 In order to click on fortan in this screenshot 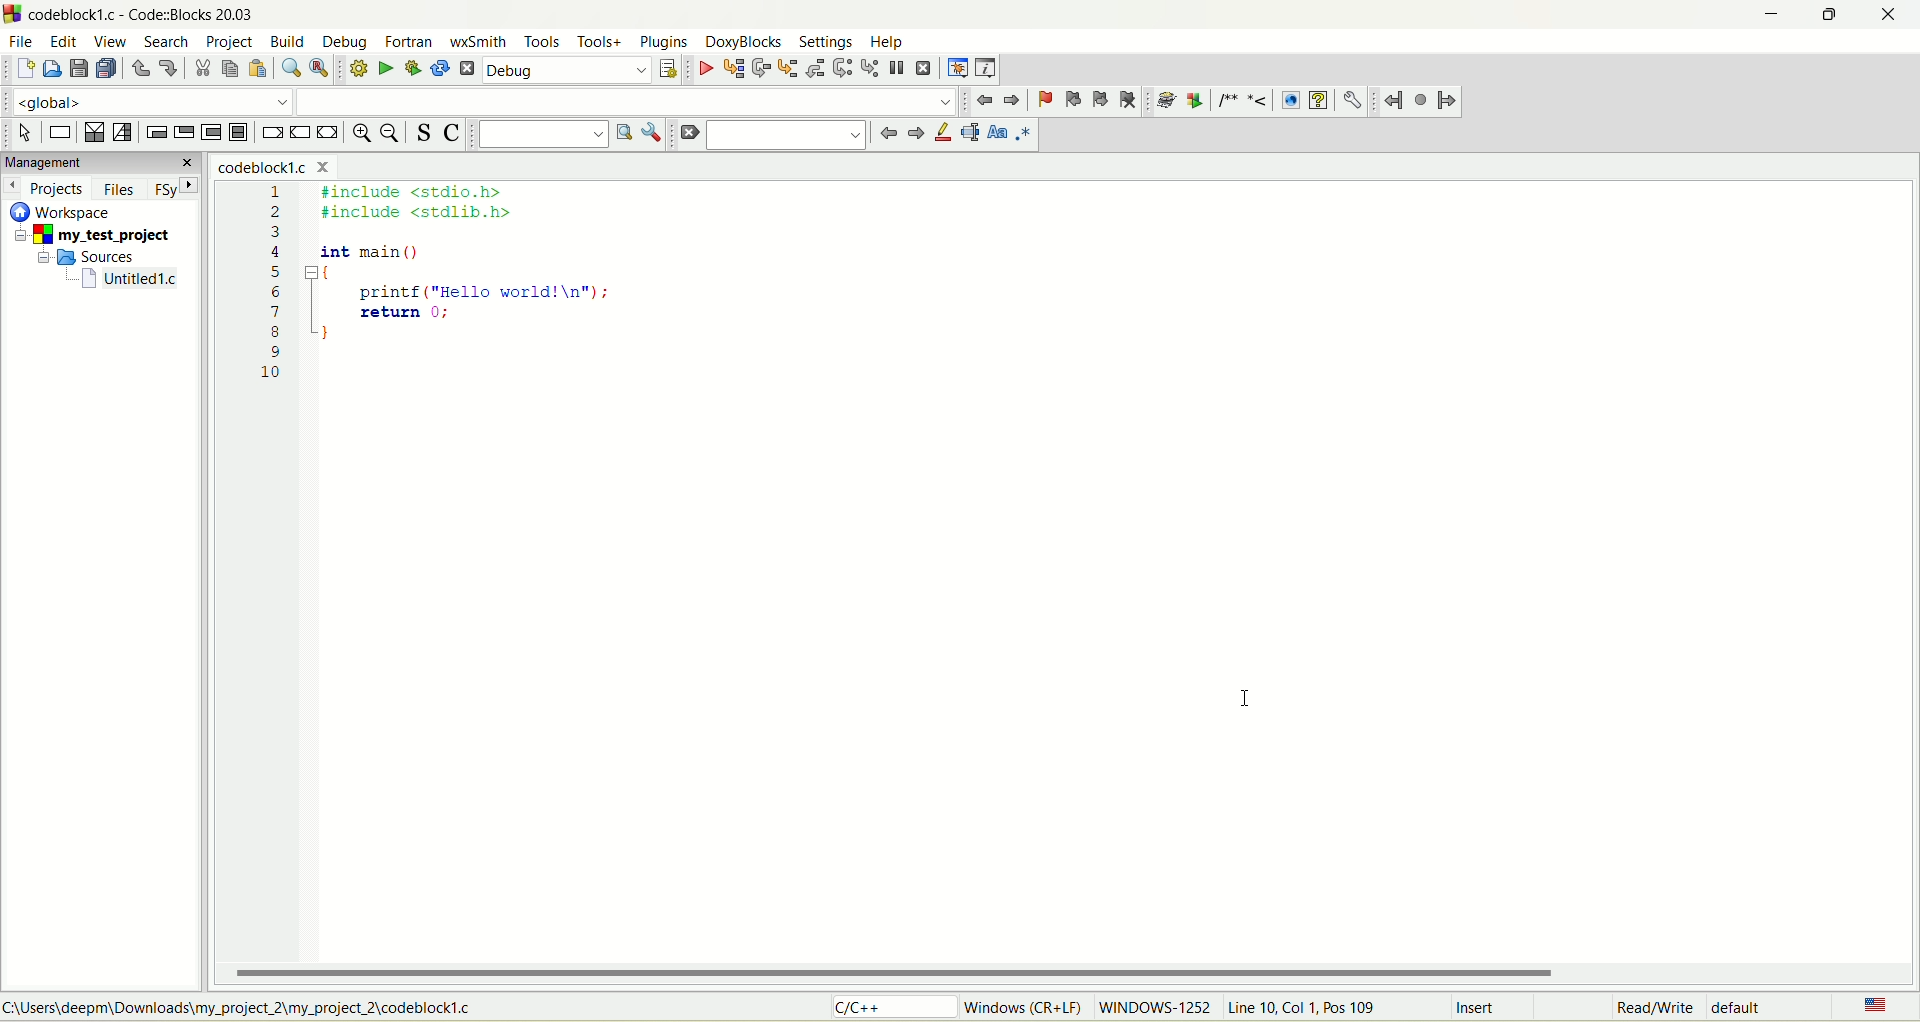, I will do `click(412, 42)`.